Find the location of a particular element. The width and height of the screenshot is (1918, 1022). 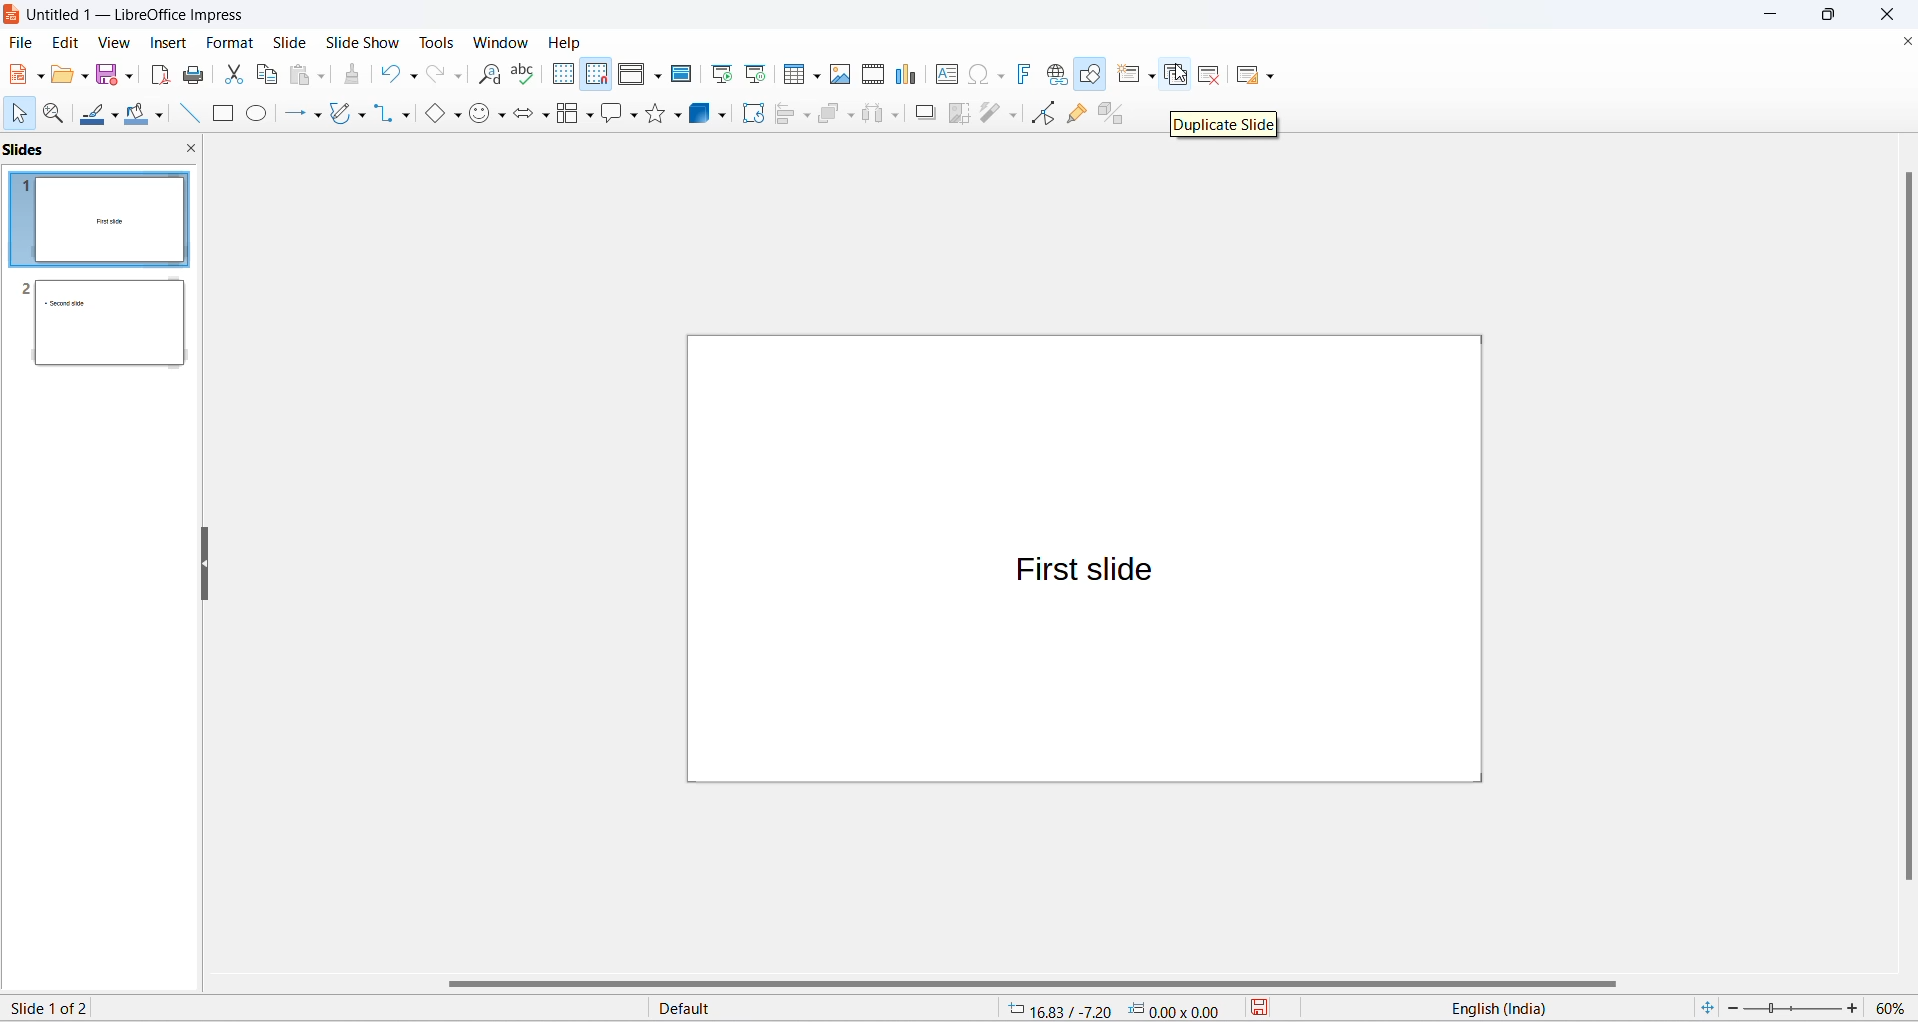

select at least three objects is located at coordinates (878, 113).